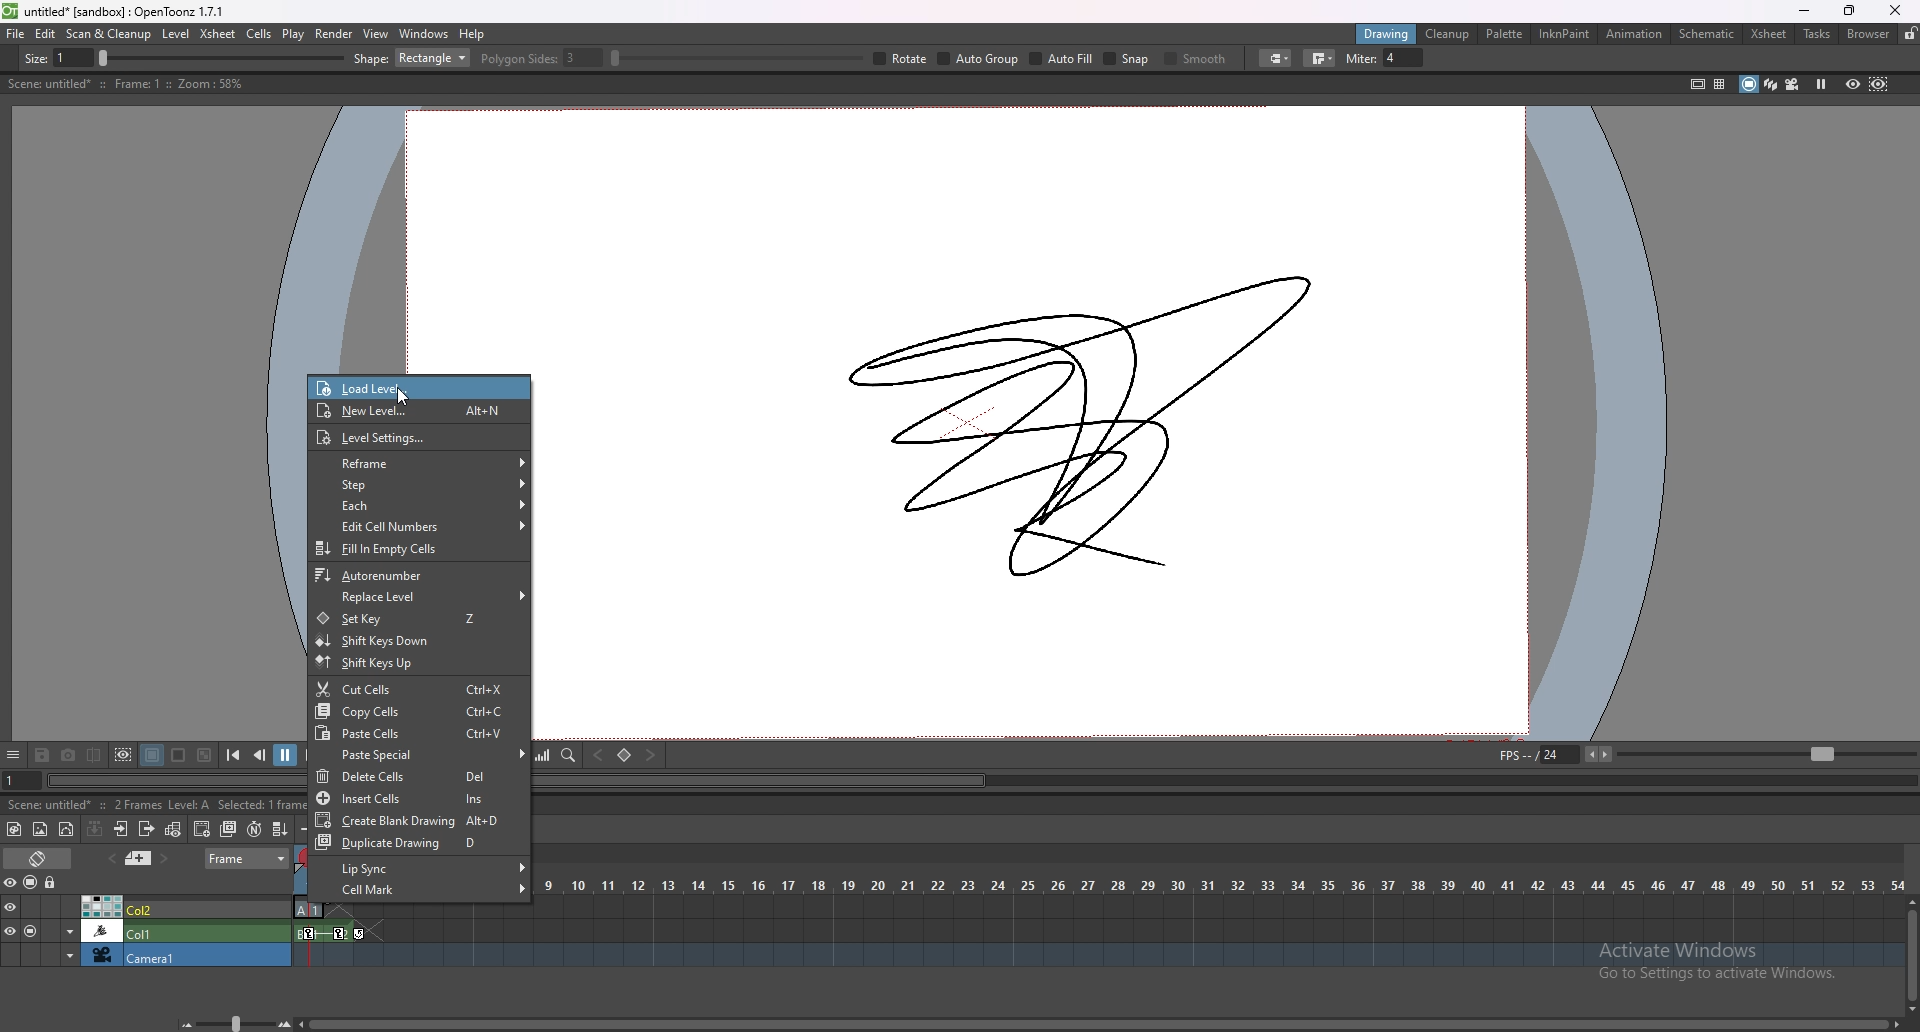  Describe the element at coordinates (309, 829) in the screenshot. I see `decrease step` at that location.